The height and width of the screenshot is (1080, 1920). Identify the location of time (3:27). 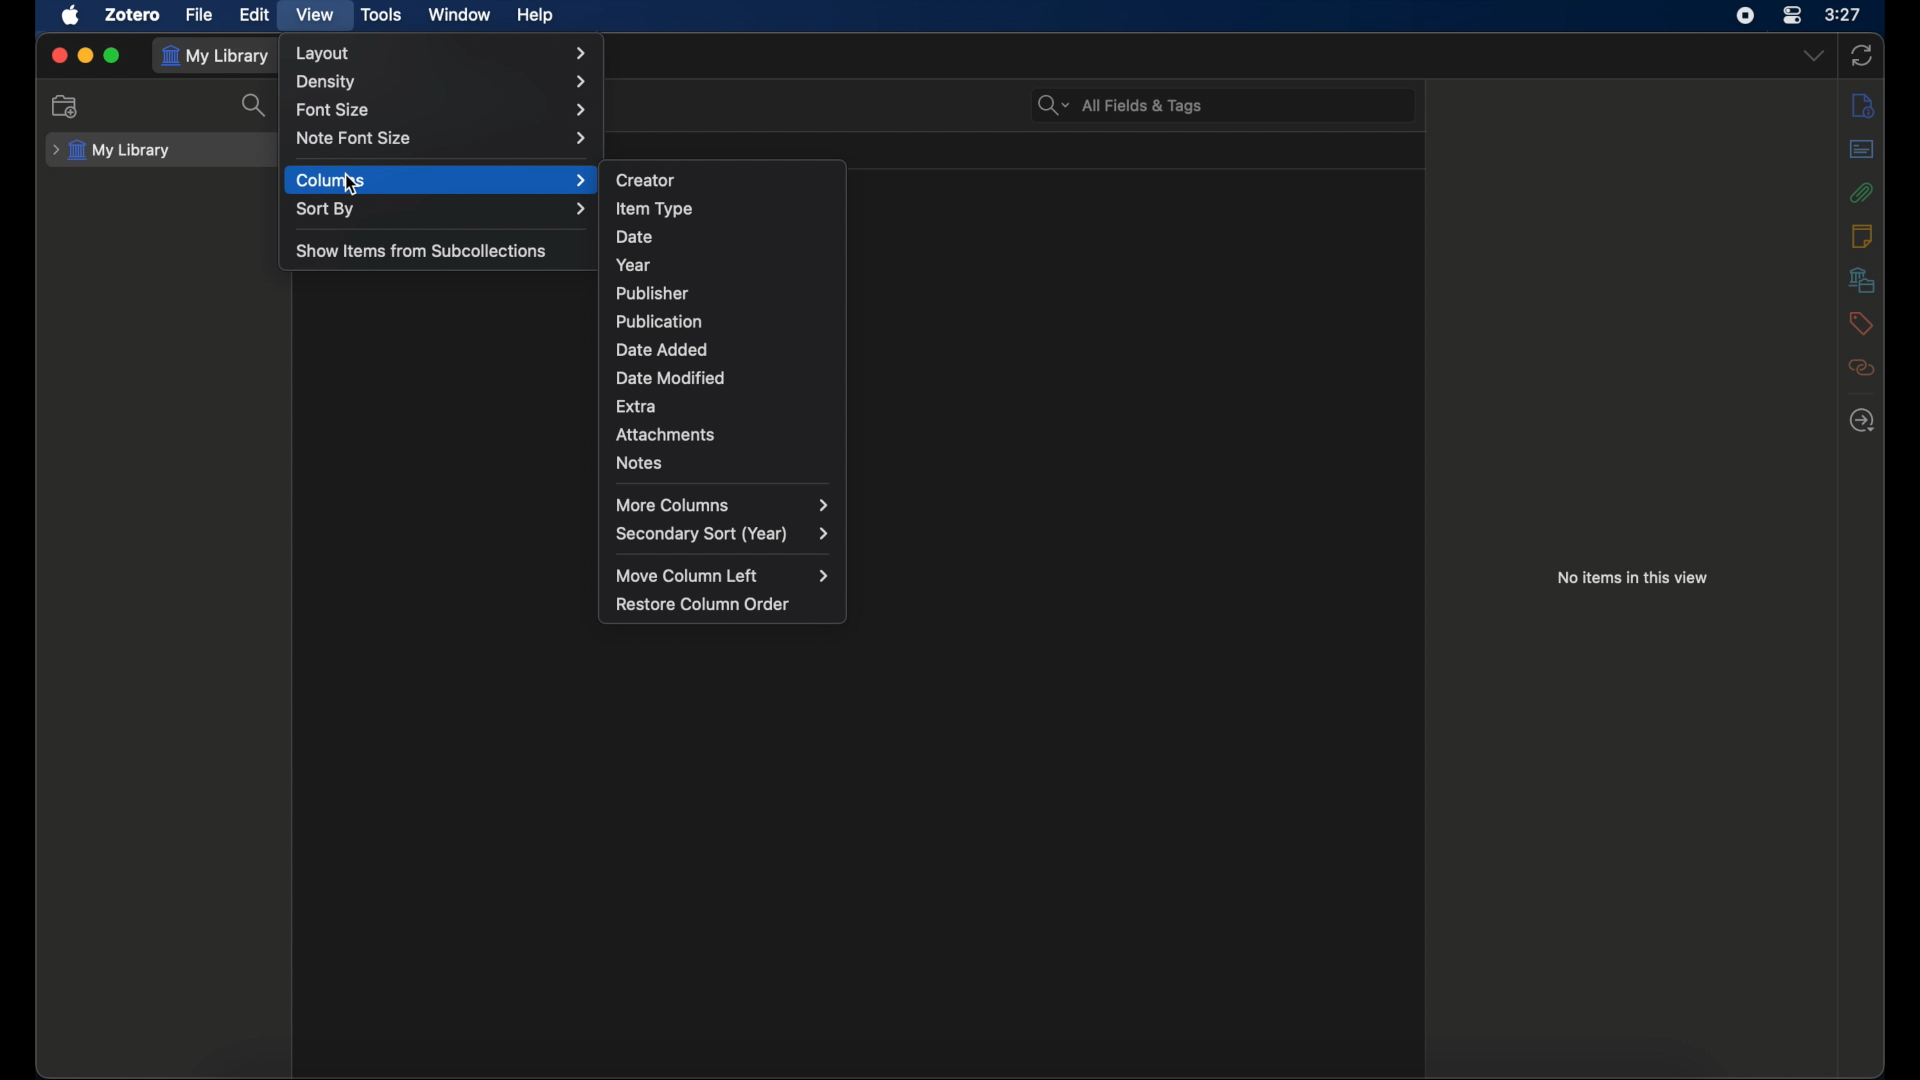
(1843, 13).